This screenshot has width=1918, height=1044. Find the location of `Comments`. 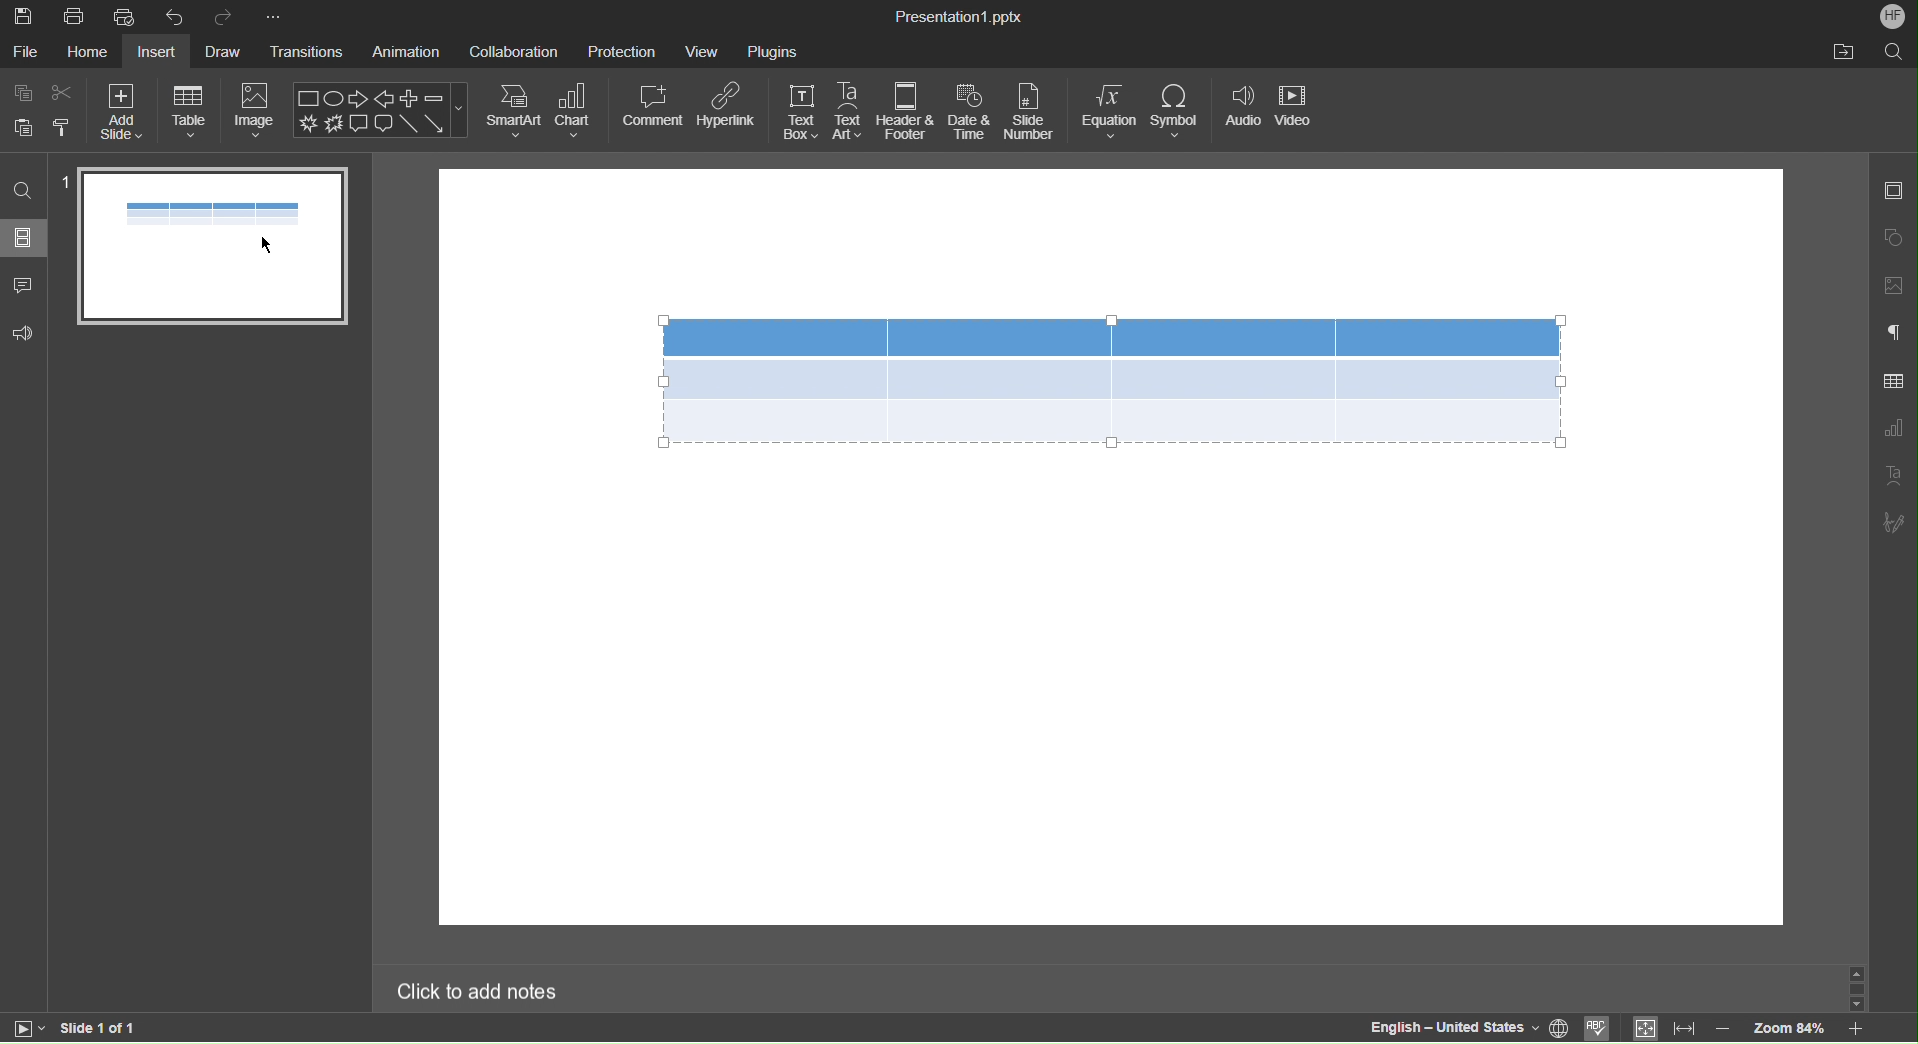

Comments is located at coordinates (25, 286).